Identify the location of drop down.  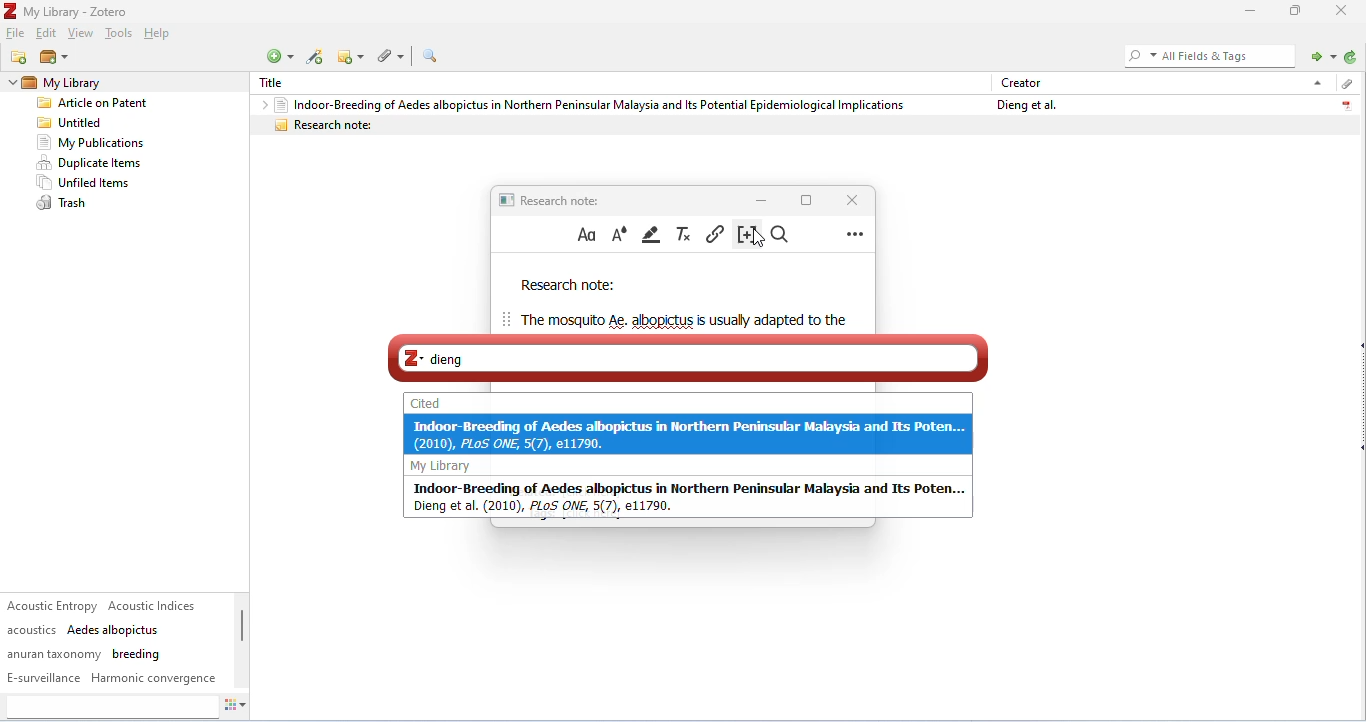
(10, 83).